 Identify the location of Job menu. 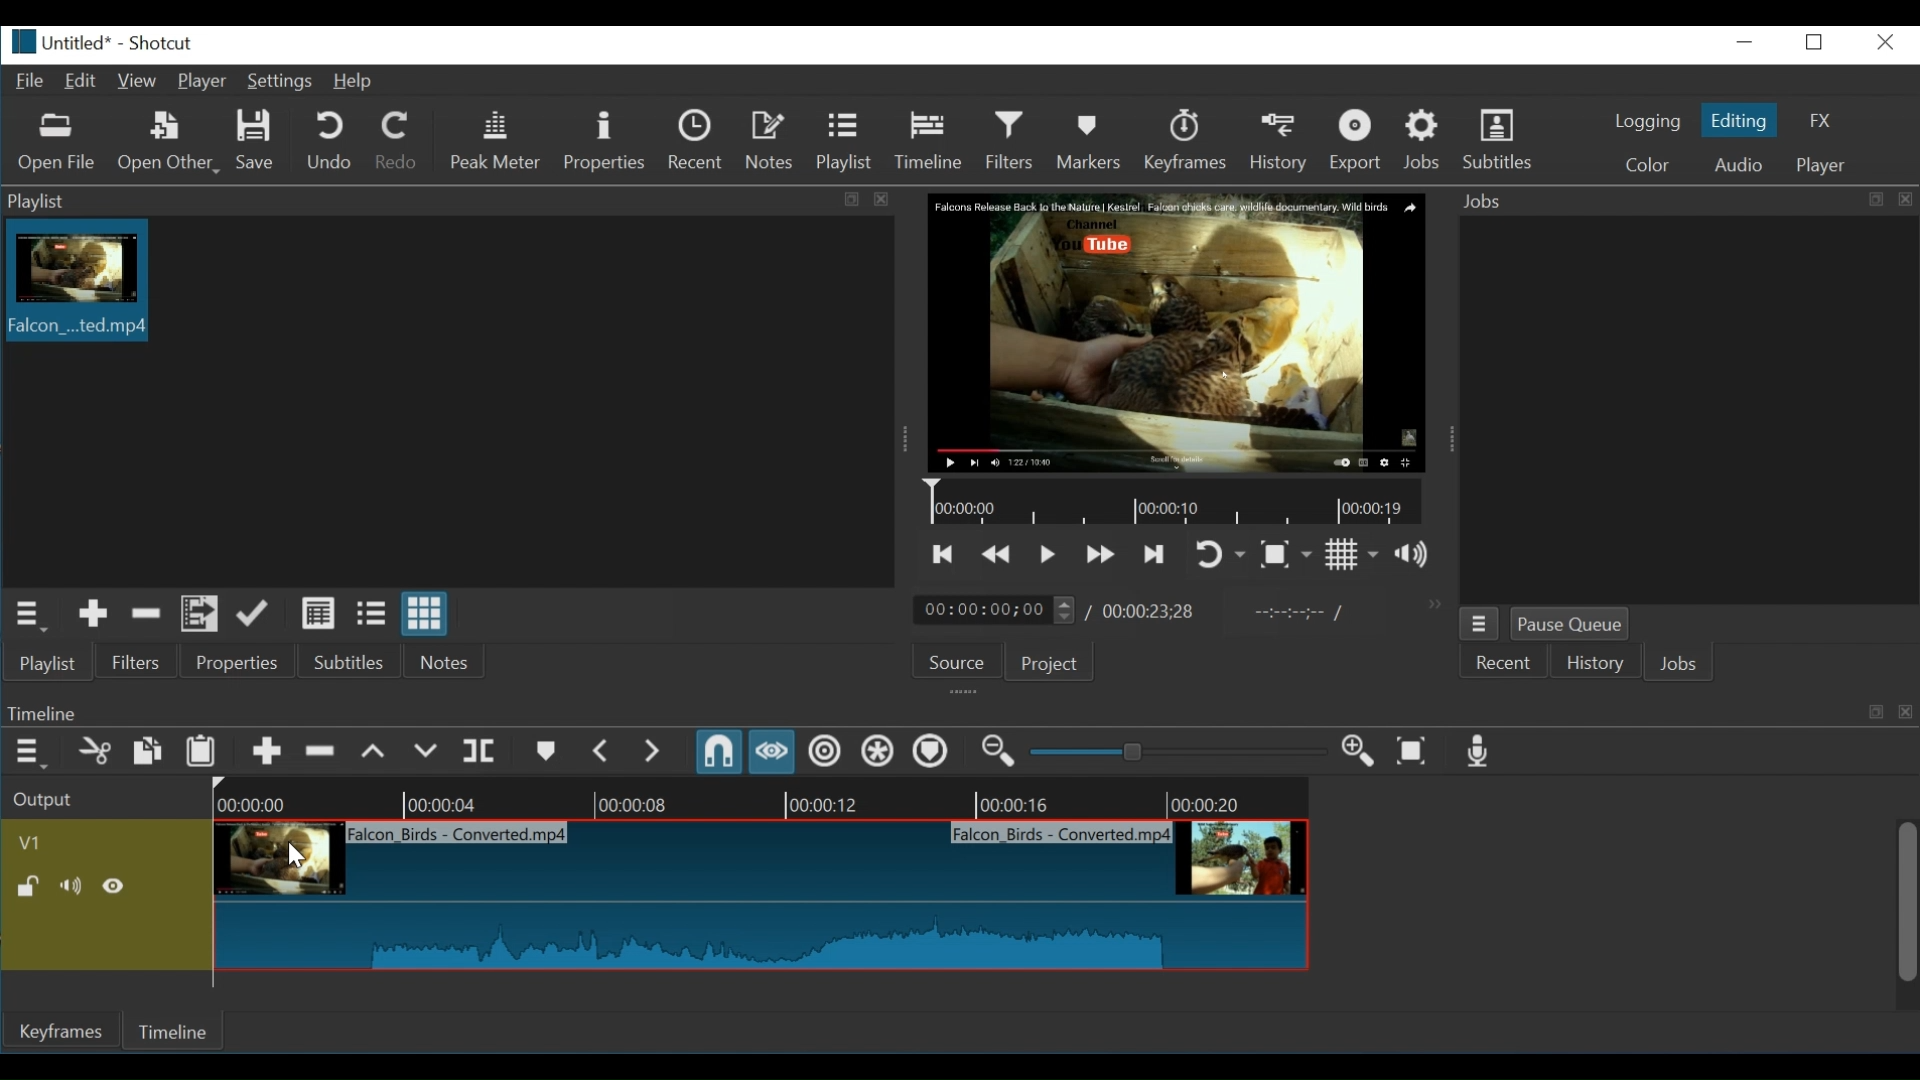
(1480, 625).